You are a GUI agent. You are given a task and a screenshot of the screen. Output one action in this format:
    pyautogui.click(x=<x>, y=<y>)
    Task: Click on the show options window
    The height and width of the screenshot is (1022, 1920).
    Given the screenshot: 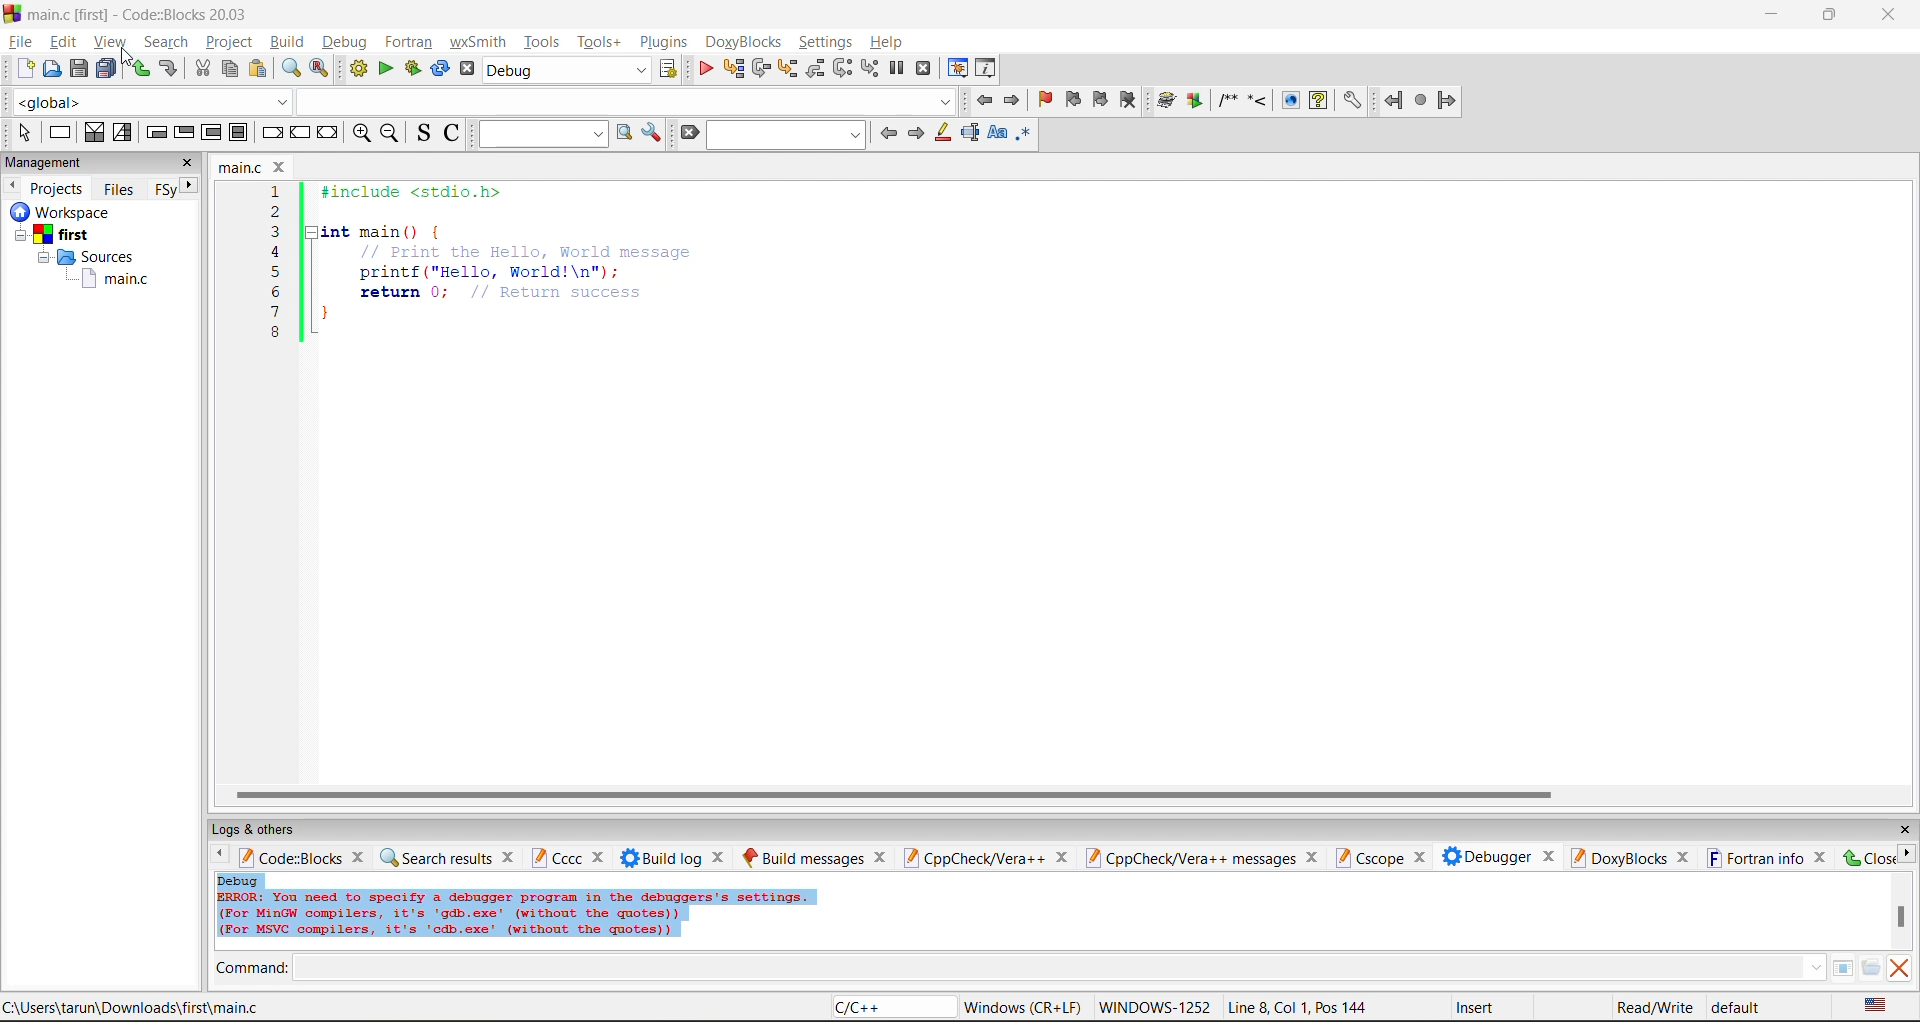 What is the action you would take?
    pyautogui.click(x=653, y=135)
    